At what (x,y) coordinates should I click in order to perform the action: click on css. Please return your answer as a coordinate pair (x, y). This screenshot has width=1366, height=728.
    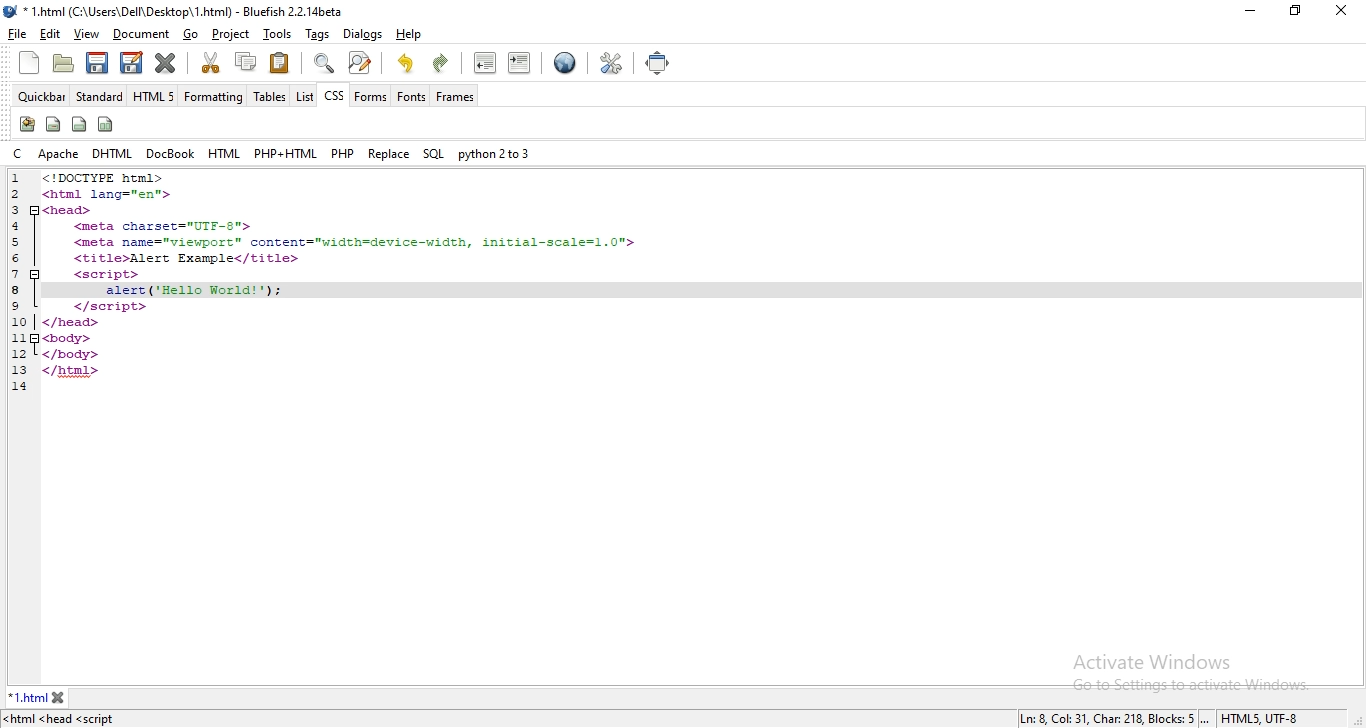
    Looking at the image, I should click on (333, 96).